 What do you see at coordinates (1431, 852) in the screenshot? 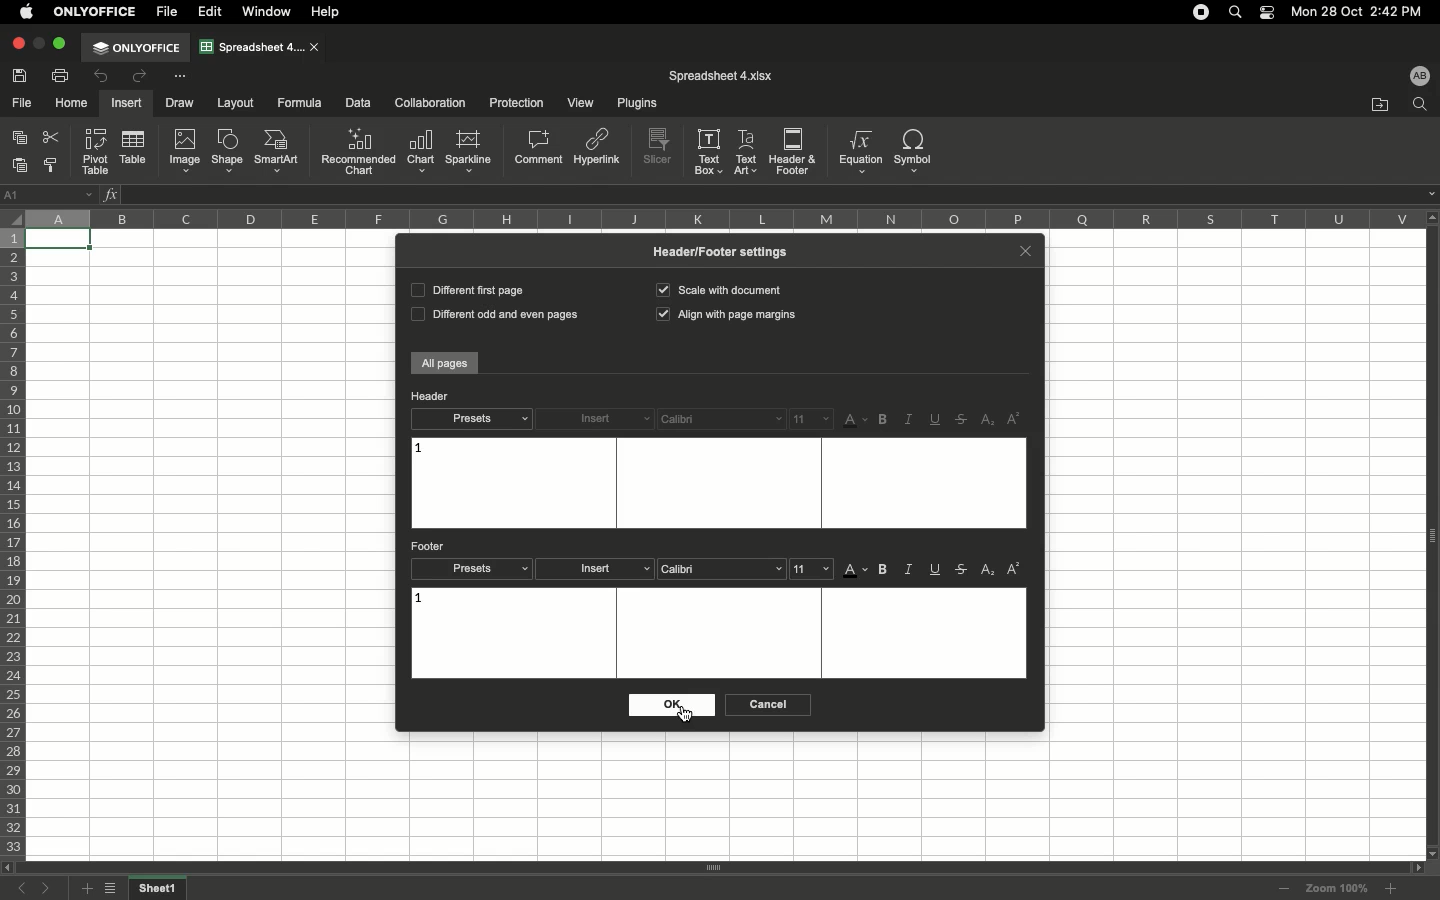
I see `scroll down` at bounding box center [1431, 852].